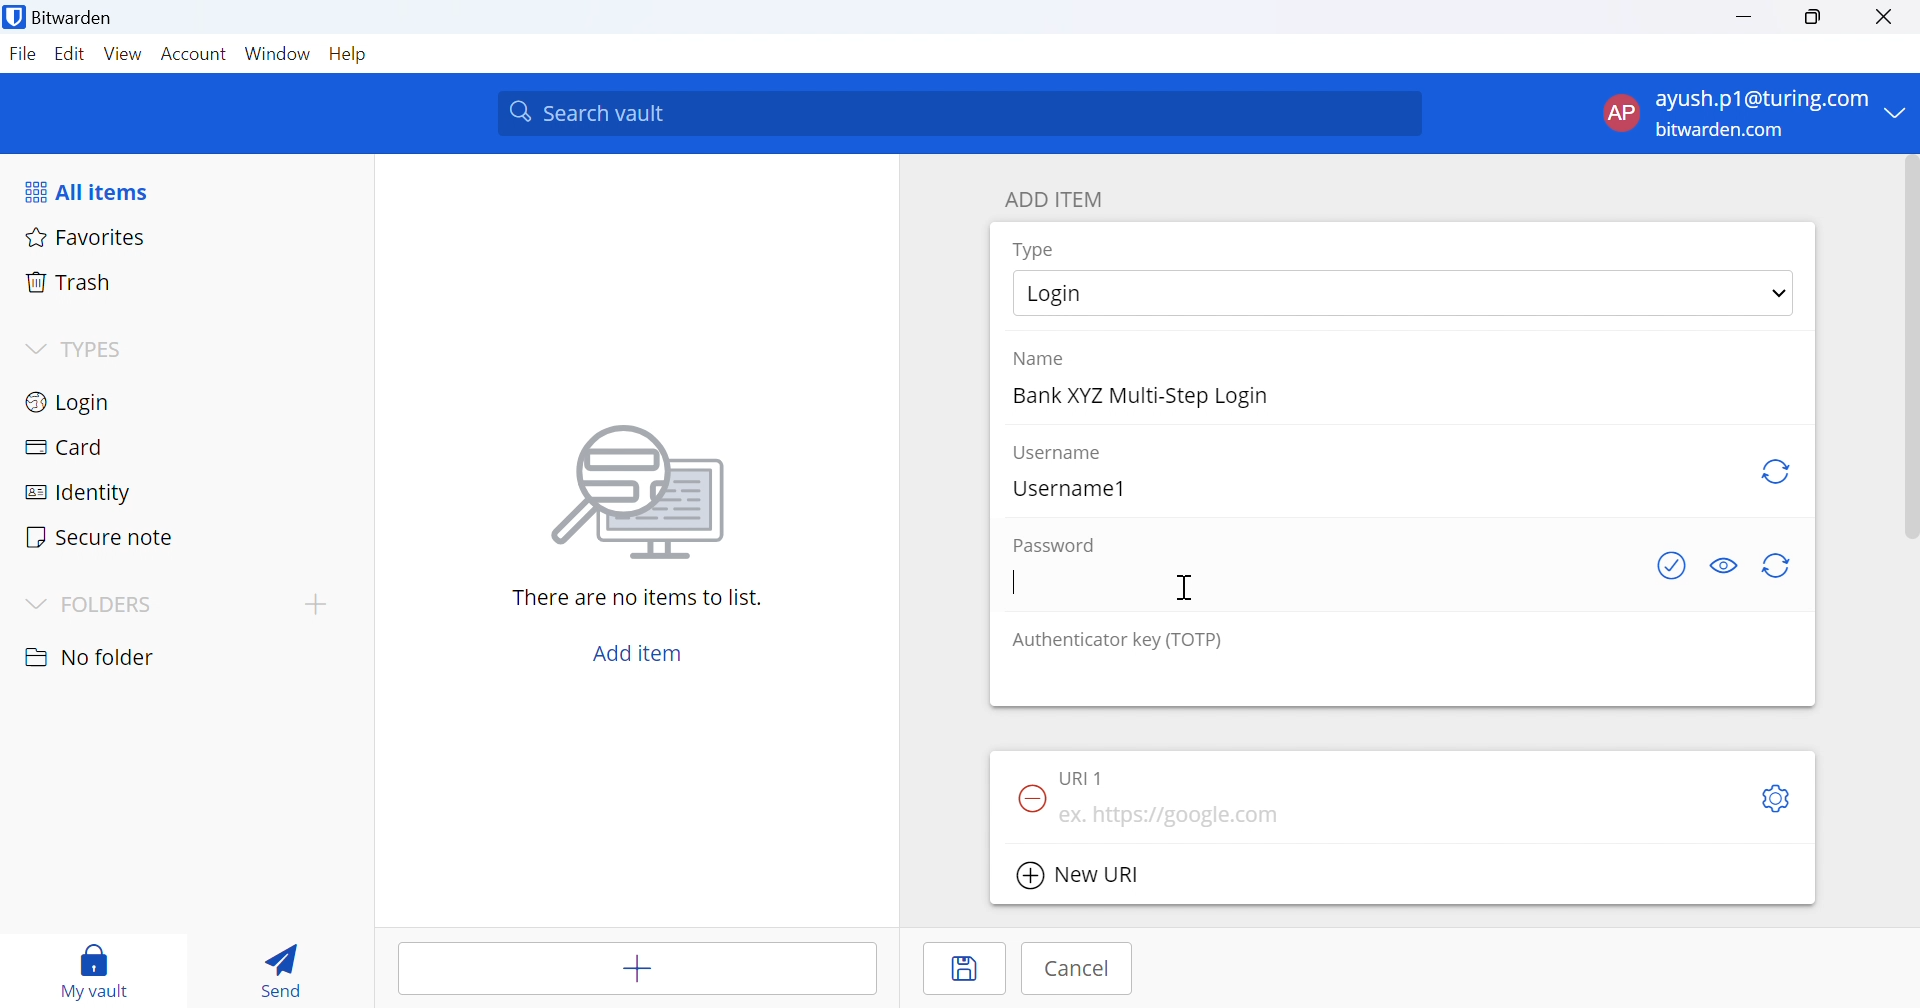 This screenshot has width=1920, height=1008. What do you see at coordinates (962, 113) in the screenshot?
I see `Search vault` at bounding box center [962, 113].